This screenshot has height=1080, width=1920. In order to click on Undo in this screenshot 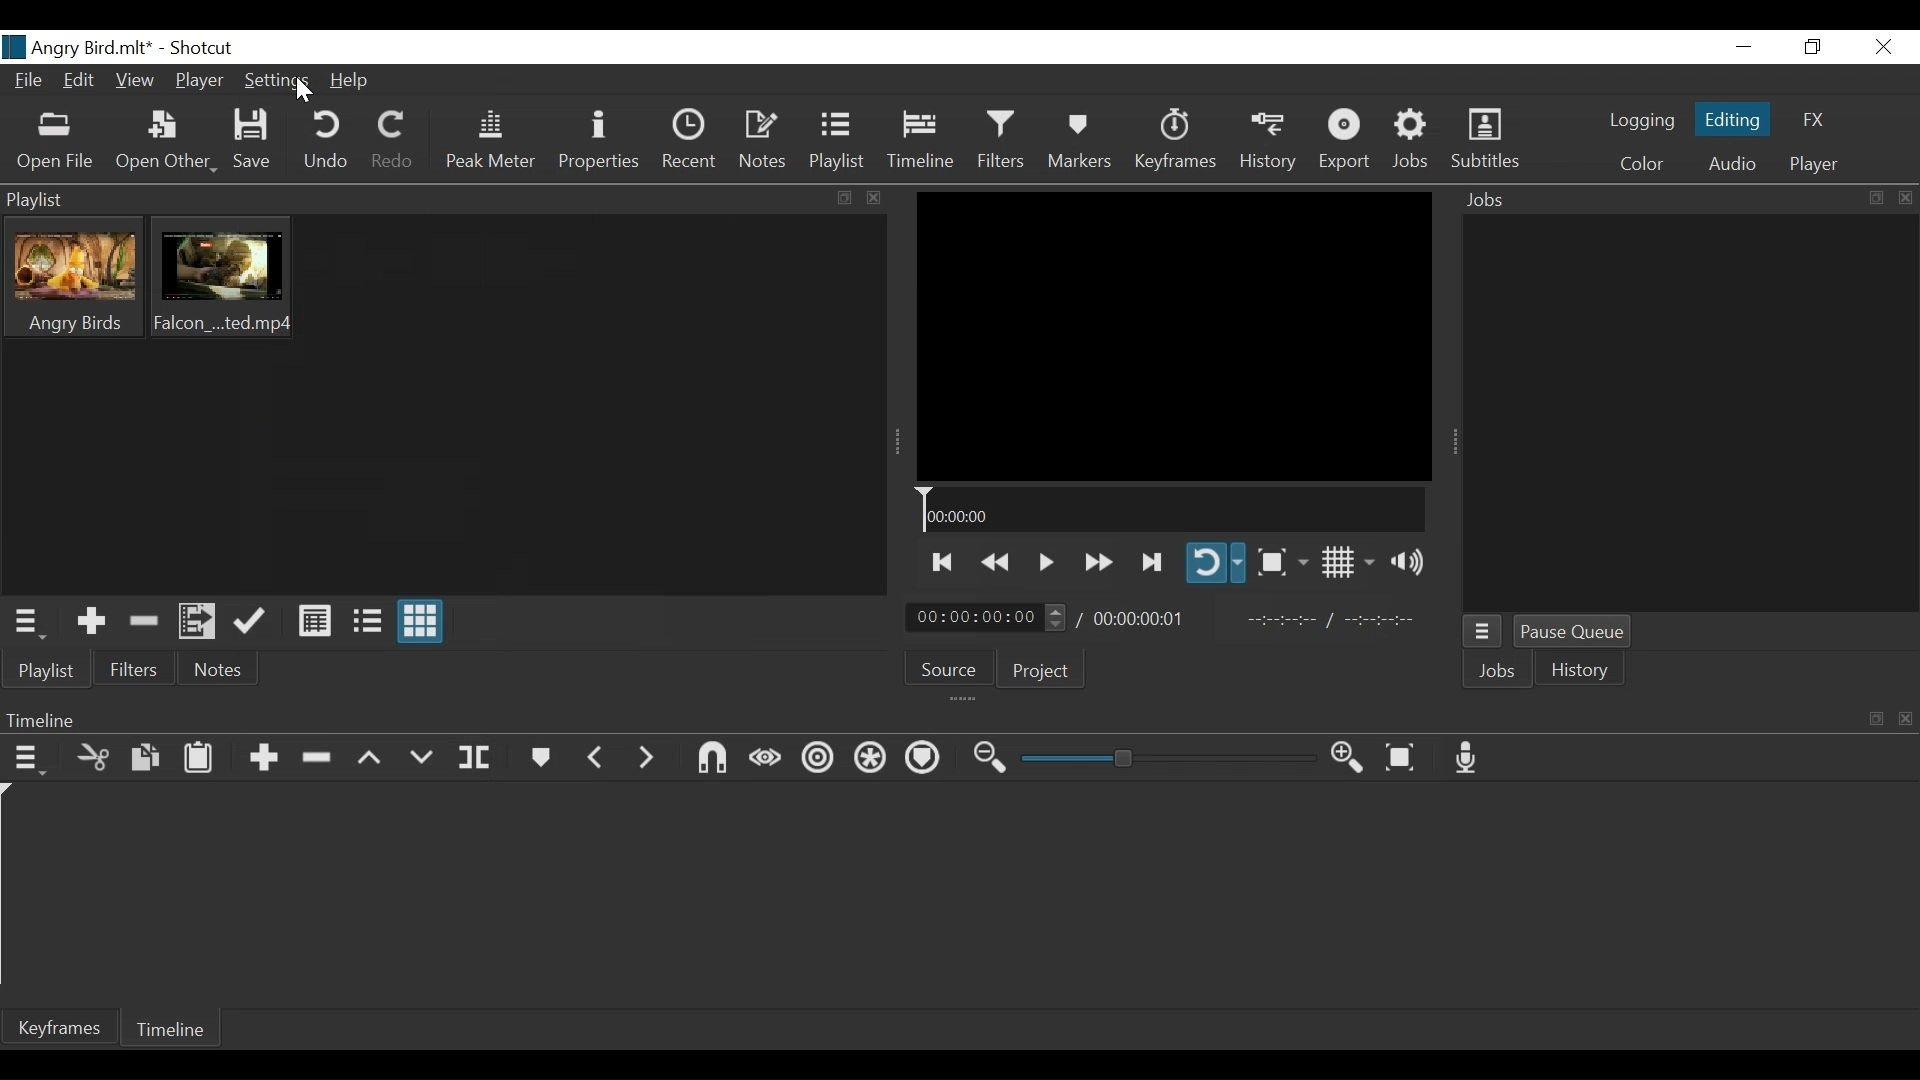, I will do `click(325, 142)`.